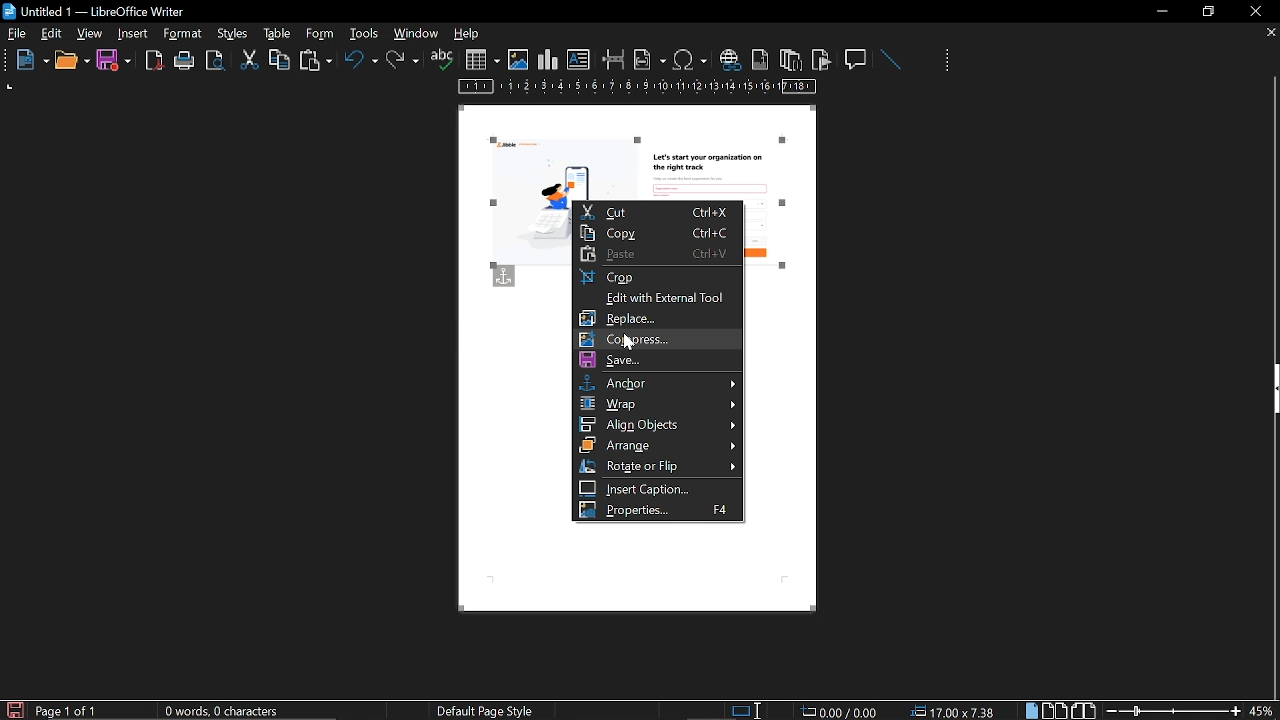 Image resolution: width=1280 pixels, height=720 pixels. Describe the element at coordinates (654, 213) in the screenshot. I see `cut` at that location.